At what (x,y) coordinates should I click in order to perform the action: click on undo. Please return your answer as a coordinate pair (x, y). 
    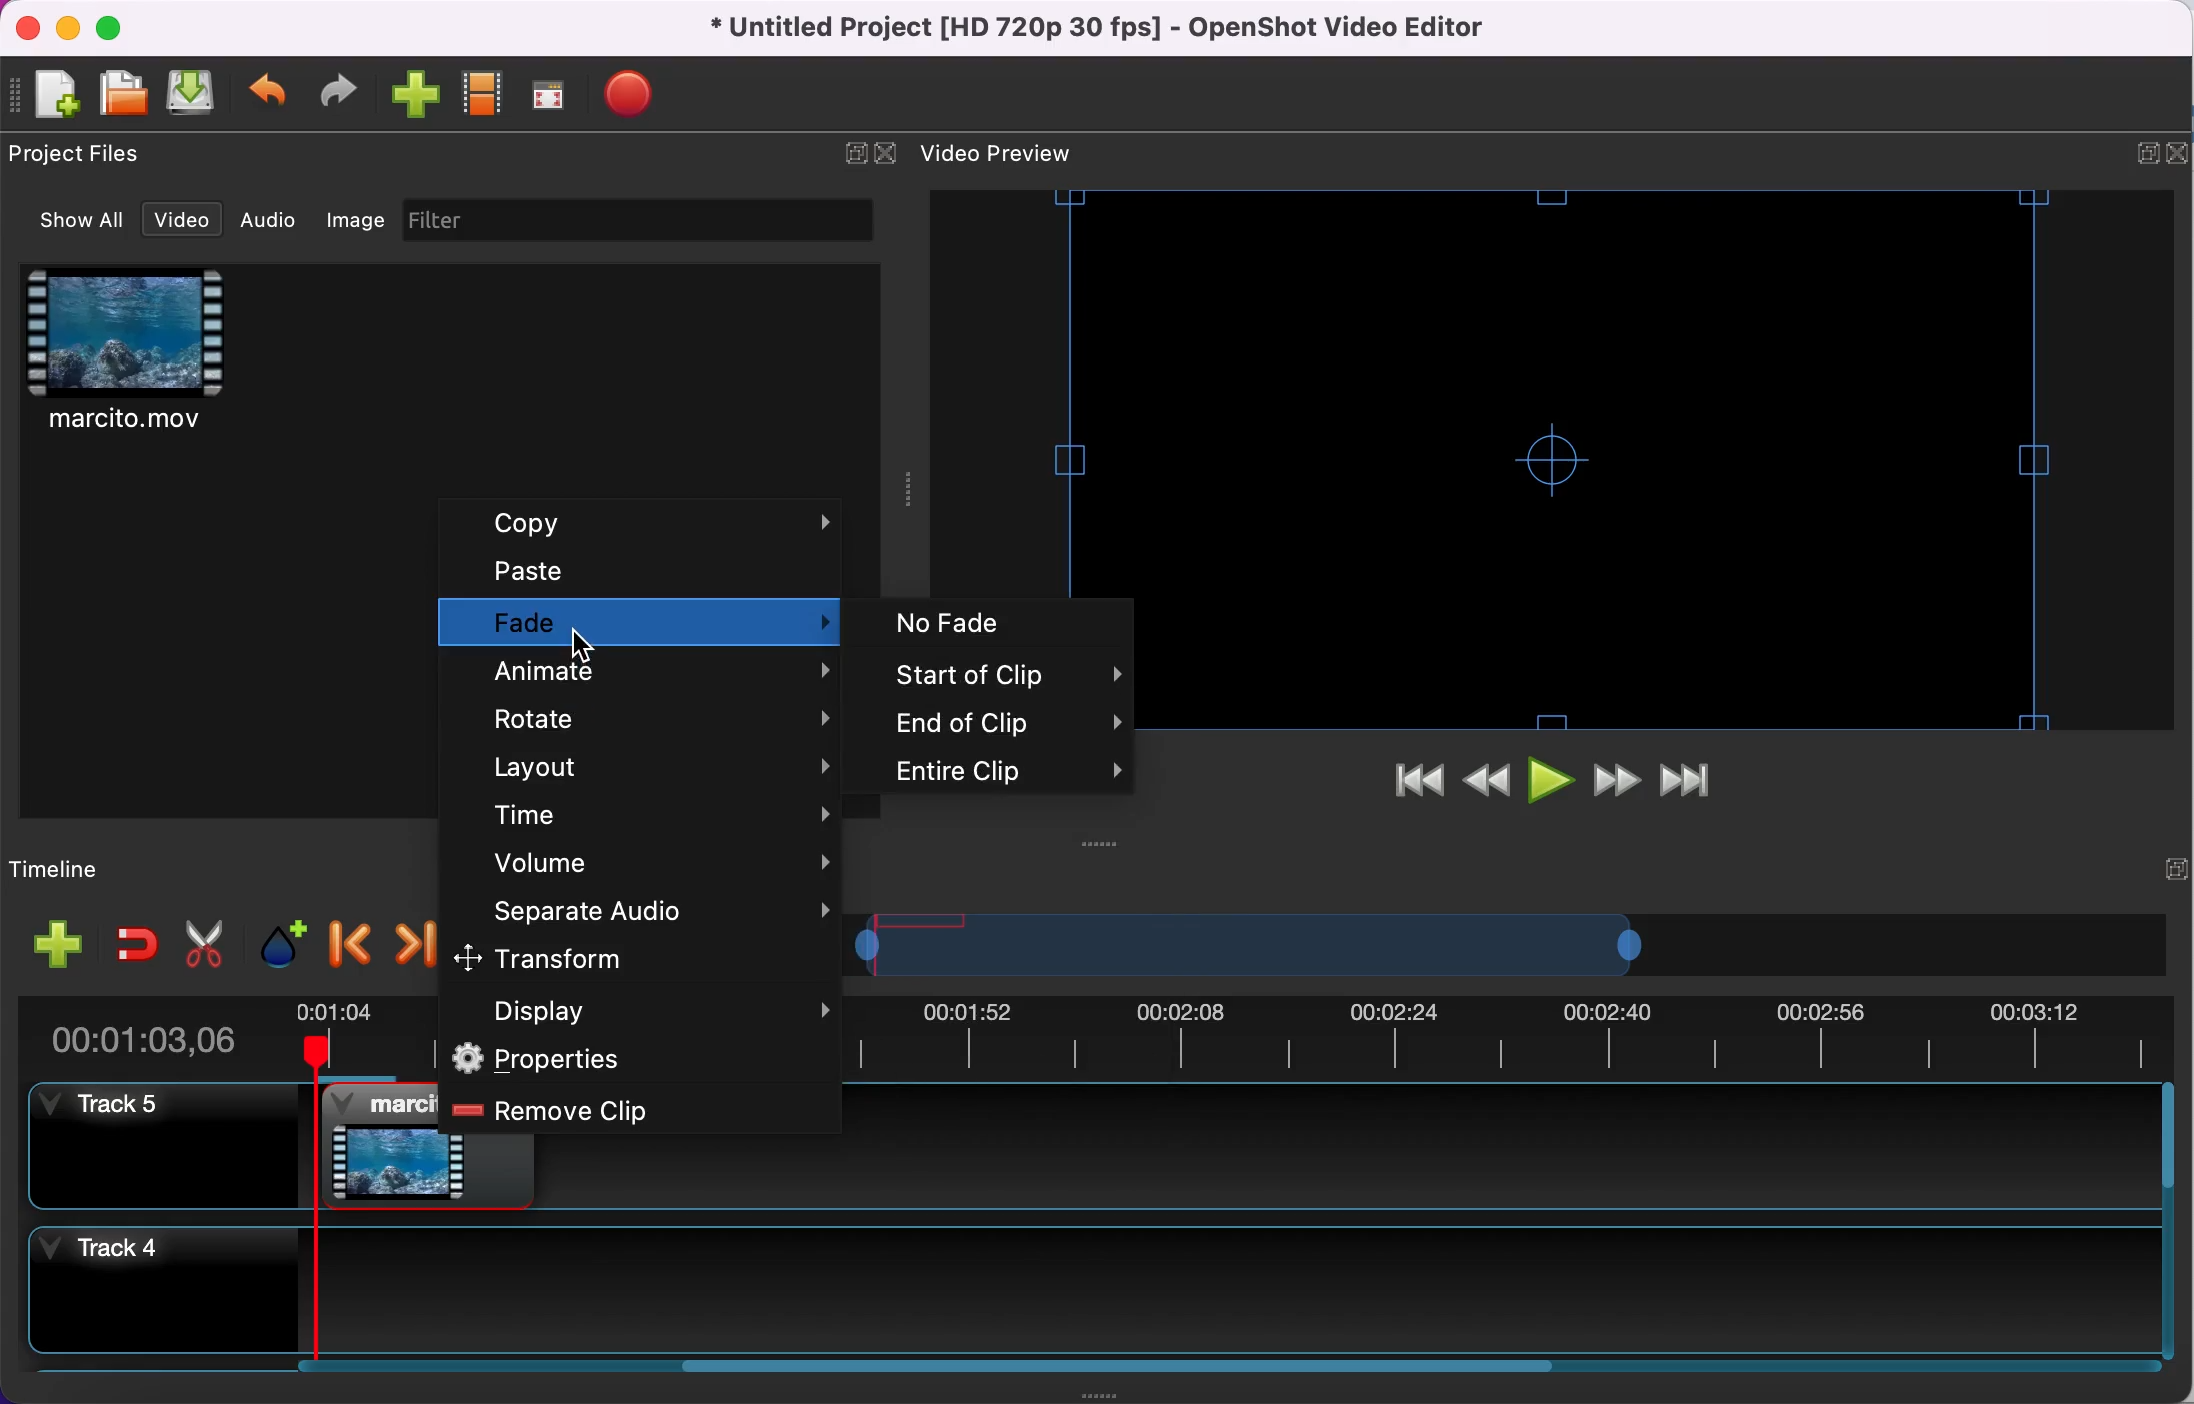
    Looking at the image, I should click on (263, 92).